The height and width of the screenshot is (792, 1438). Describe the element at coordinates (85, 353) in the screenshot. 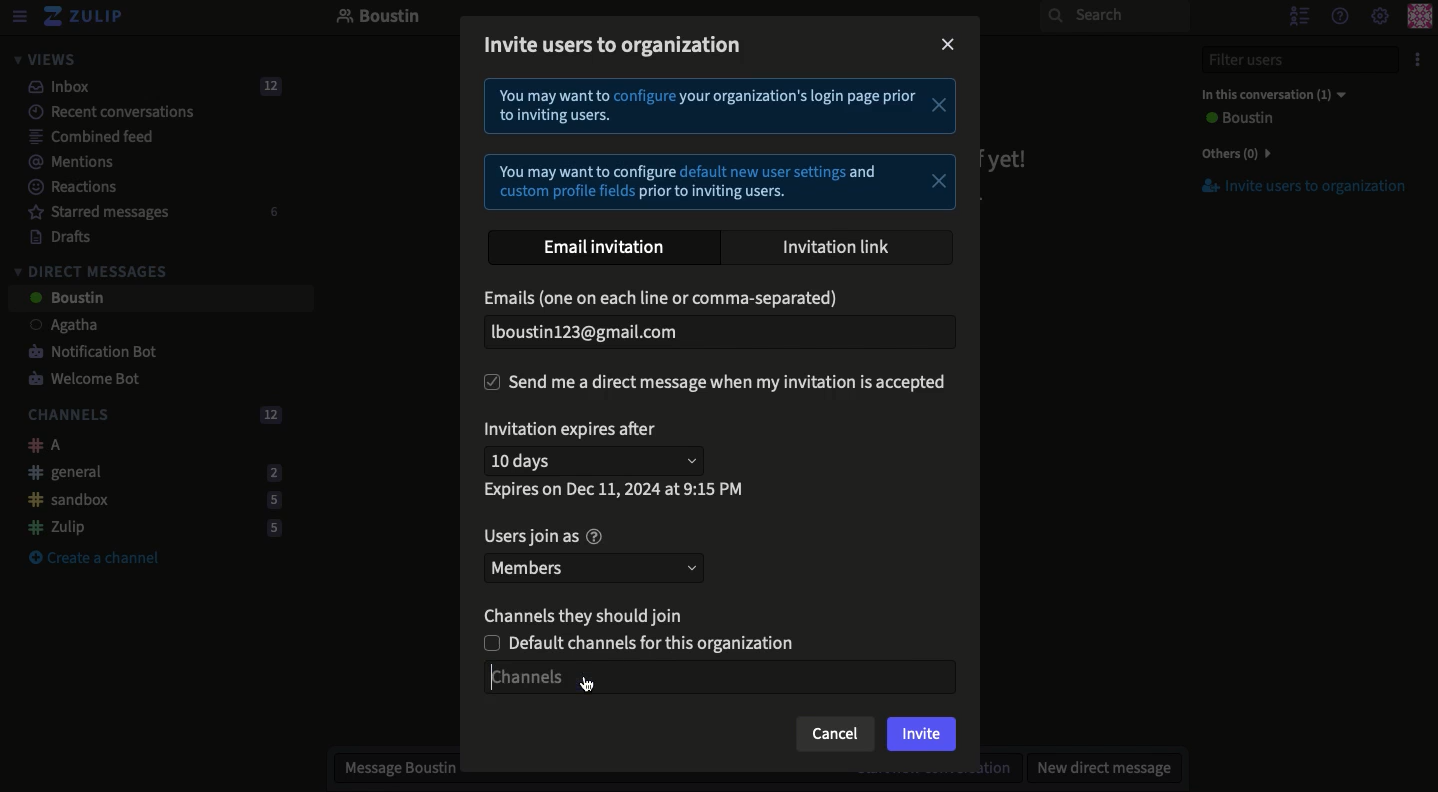

I see `Notification bot` at that location.